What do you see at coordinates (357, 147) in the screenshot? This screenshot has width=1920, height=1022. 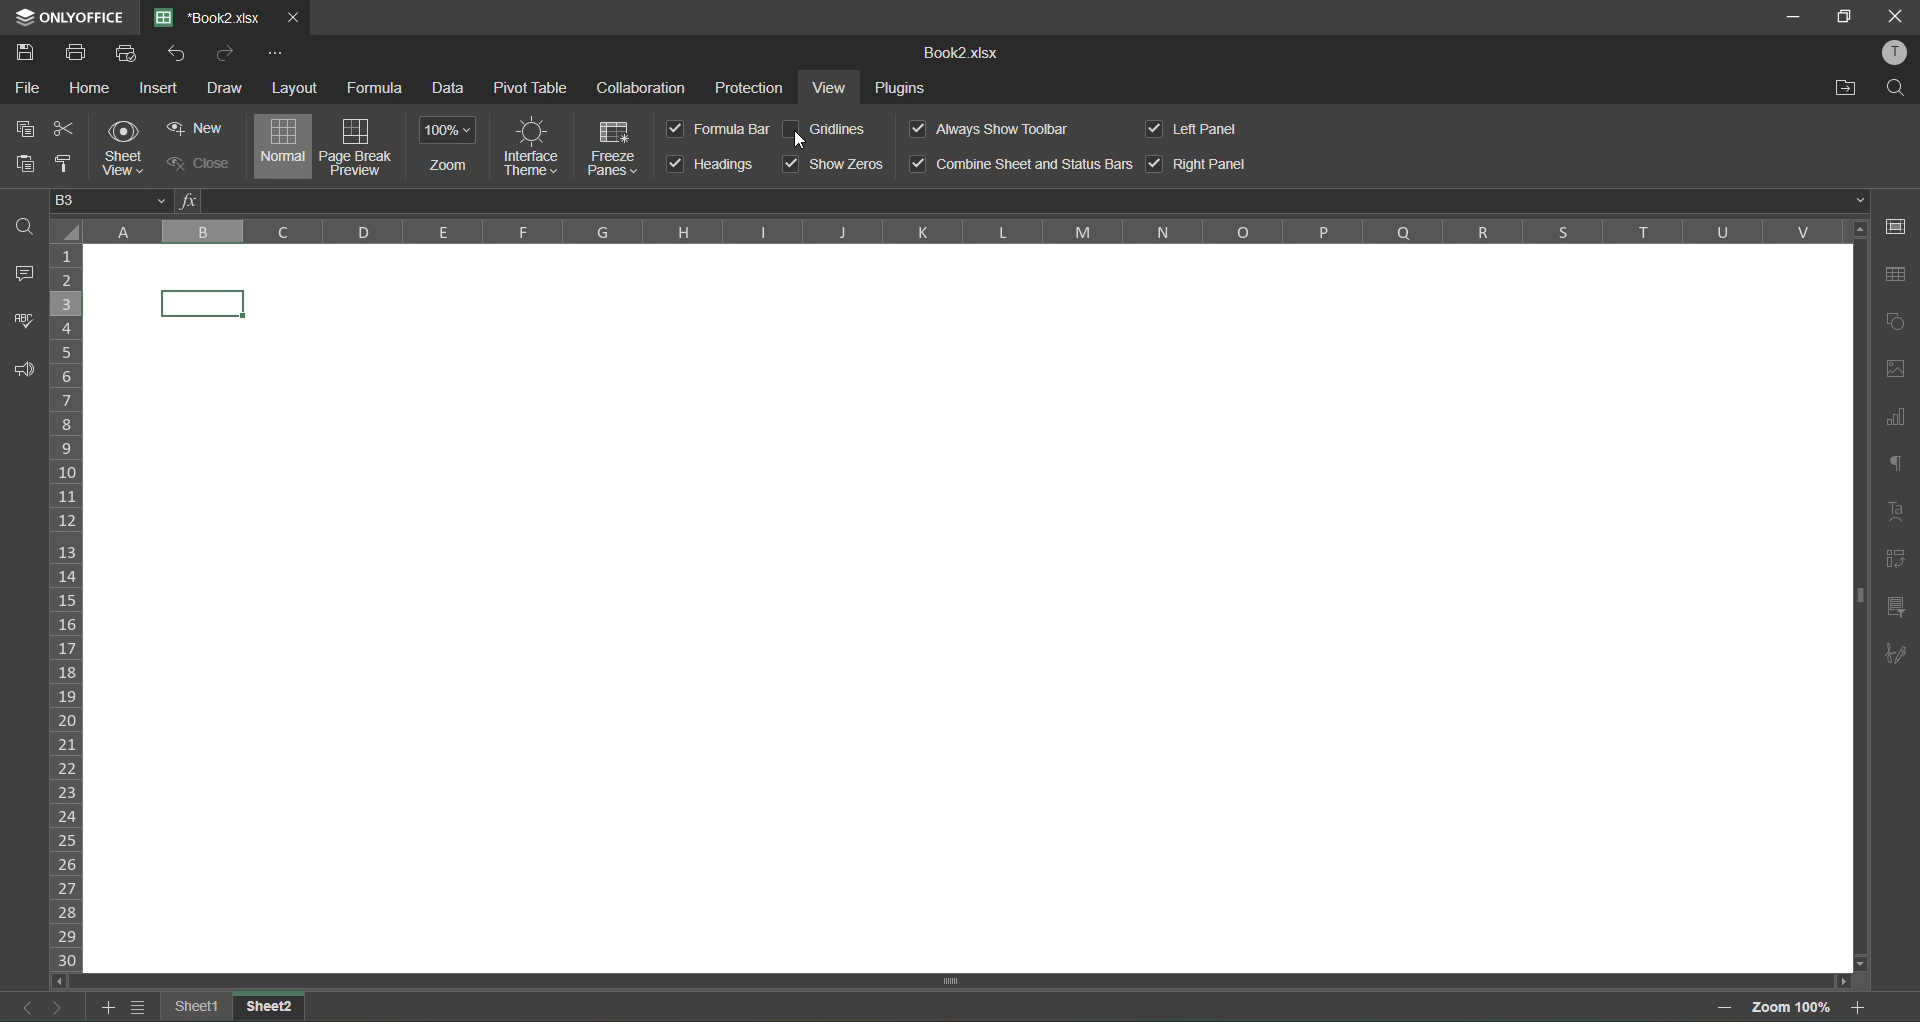 I see `page break preview` at bounding box center [357, 147].